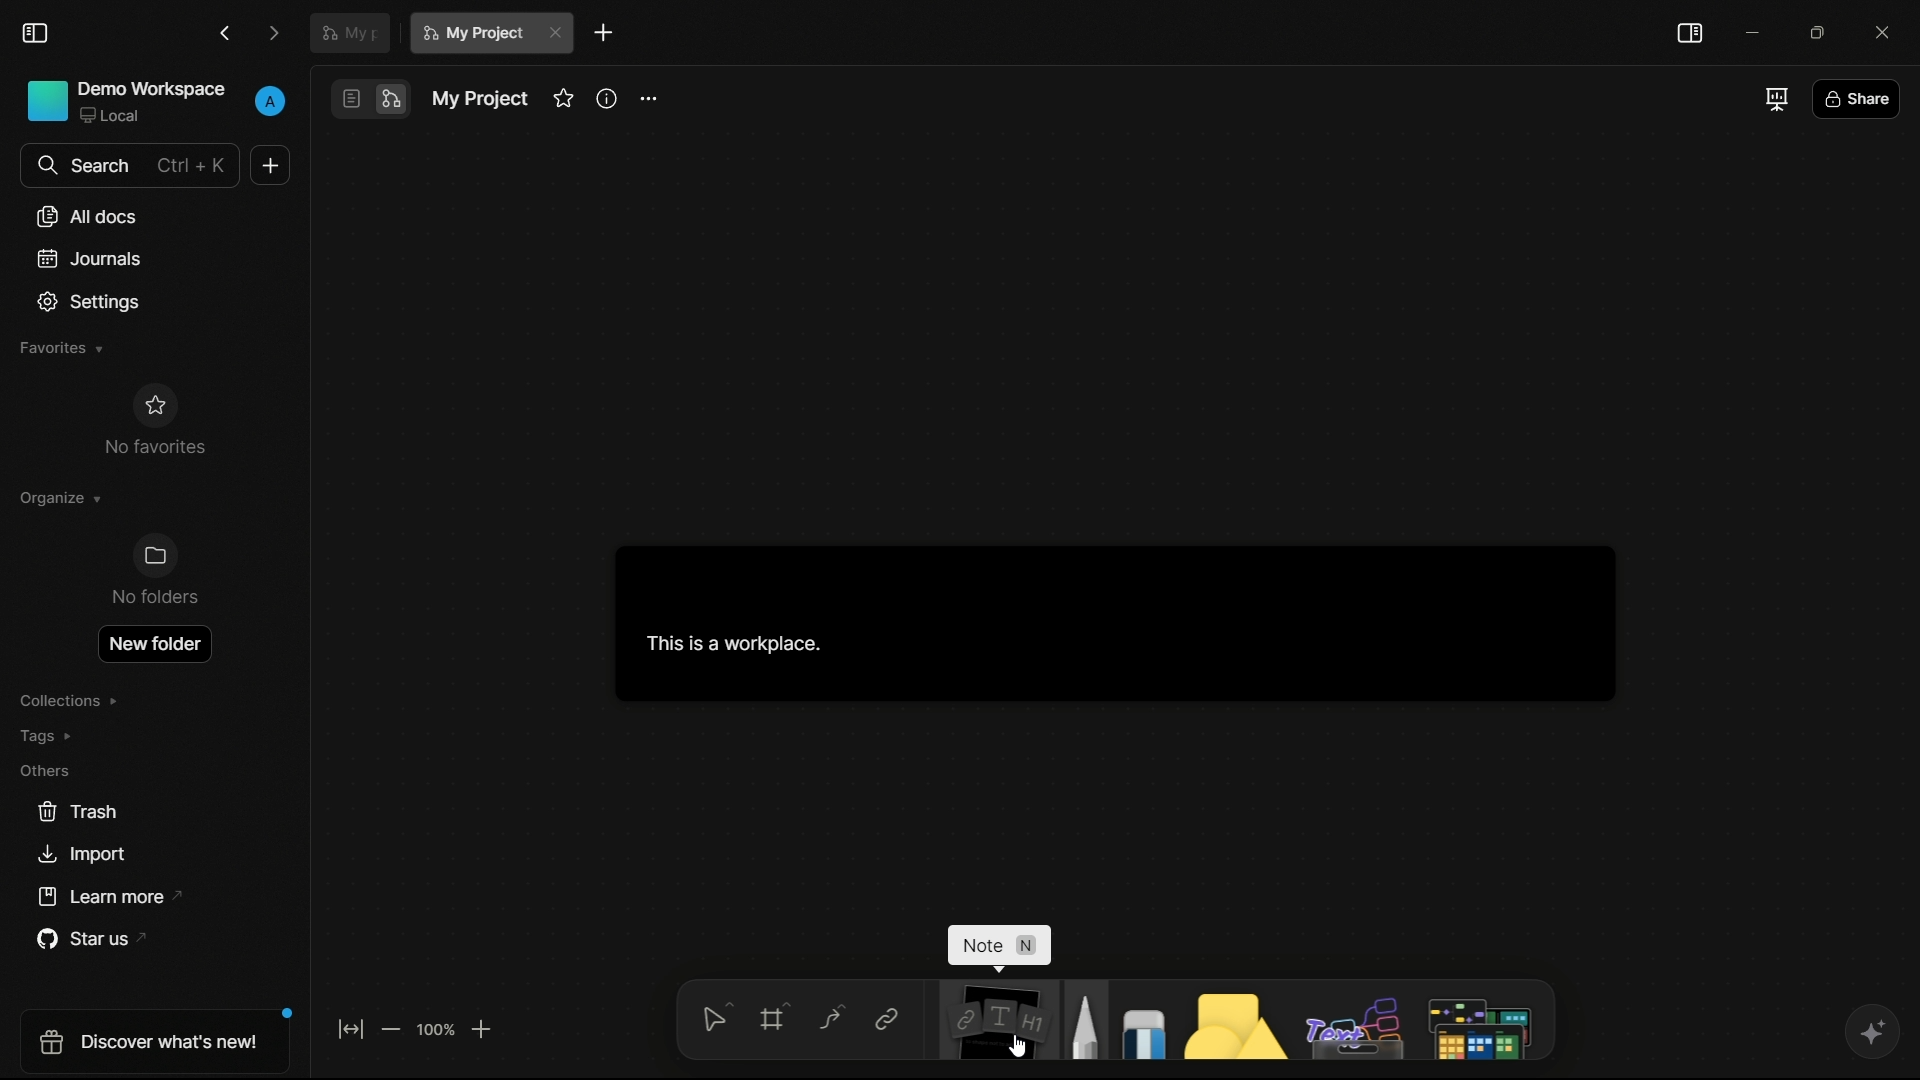 The height and width of the screenshot is (1080, 1920). What do you see at coordinates (479, 95) in the screenshot?
I see `document name` at bounding box center [479, 95].